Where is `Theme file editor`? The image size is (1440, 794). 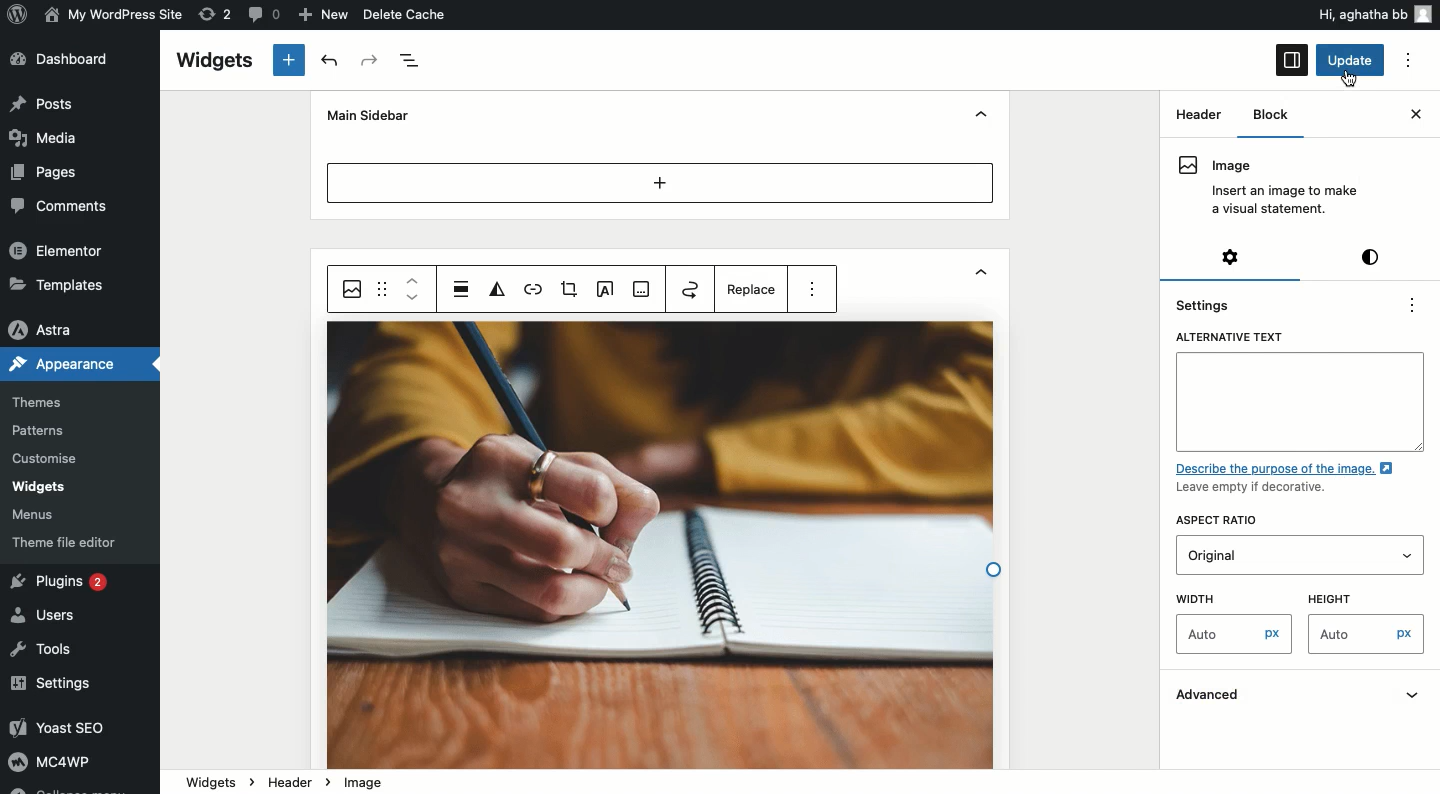
Theme file editor is located at coordinates (69, 542).